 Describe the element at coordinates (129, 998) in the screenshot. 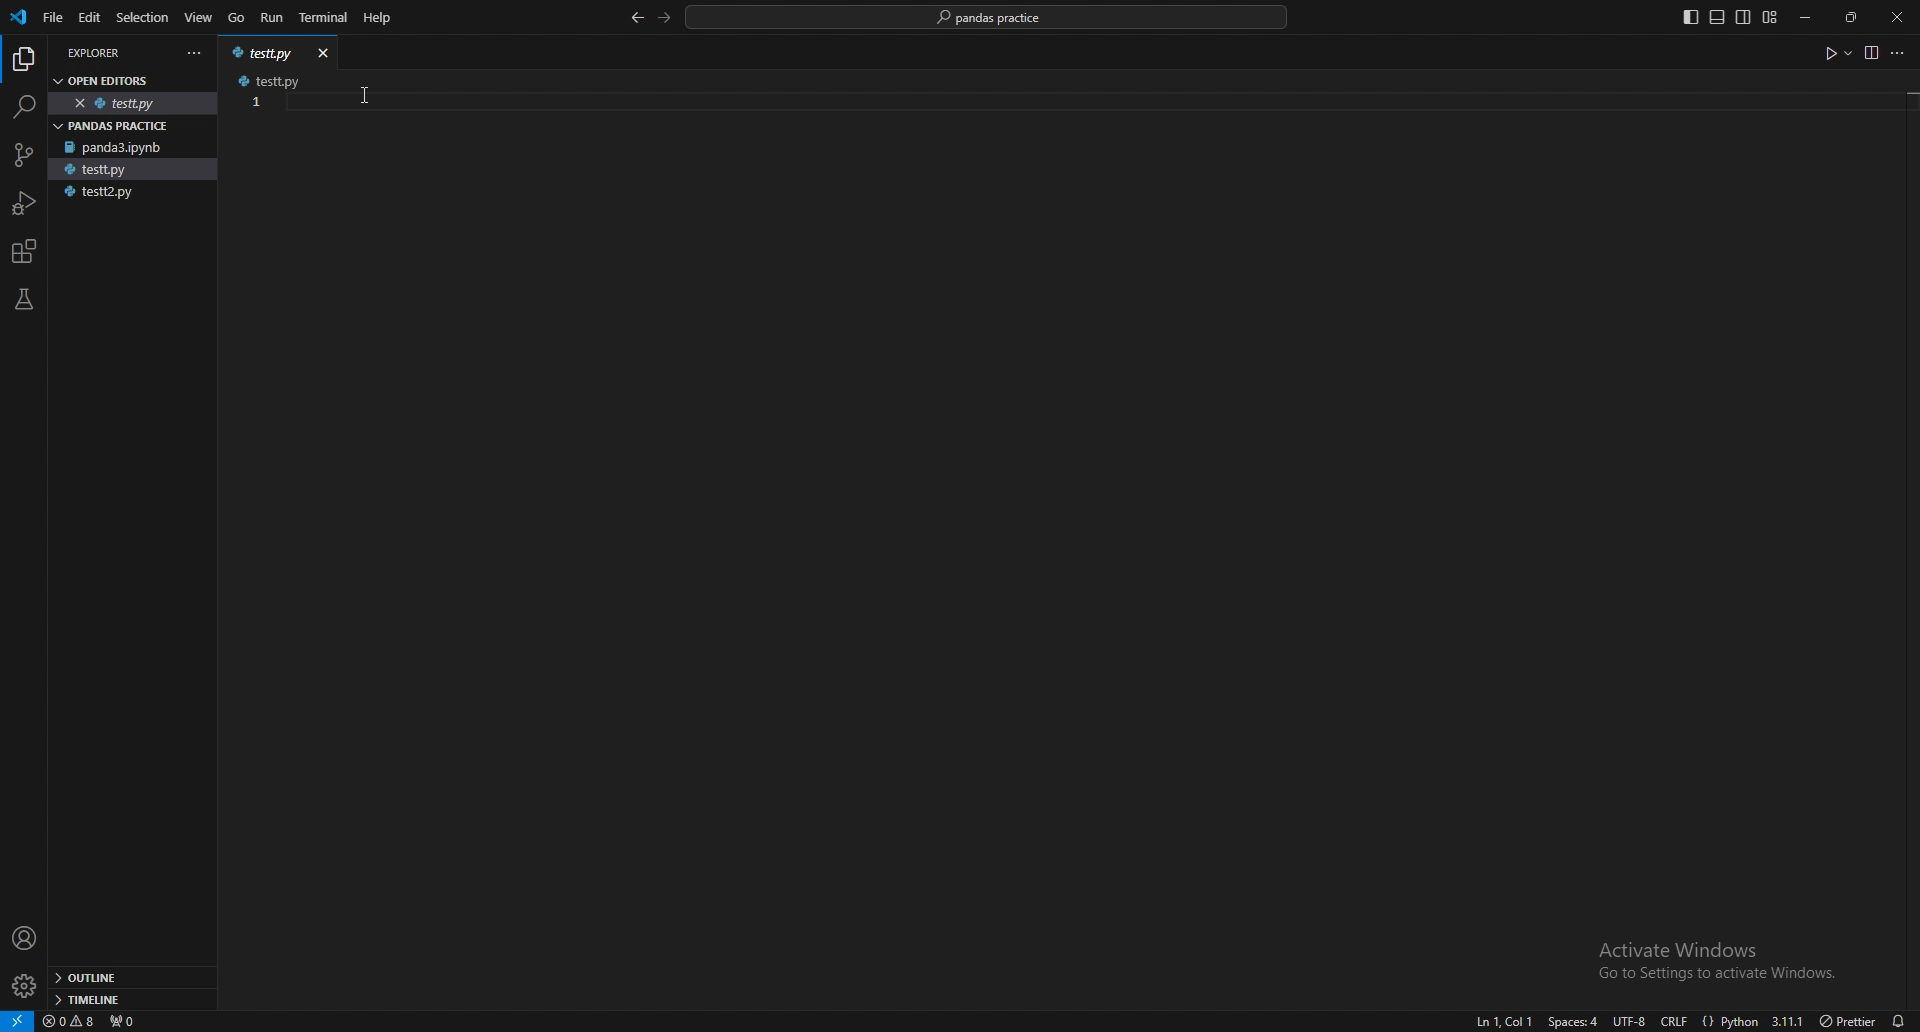

I see `timeline` at that location.